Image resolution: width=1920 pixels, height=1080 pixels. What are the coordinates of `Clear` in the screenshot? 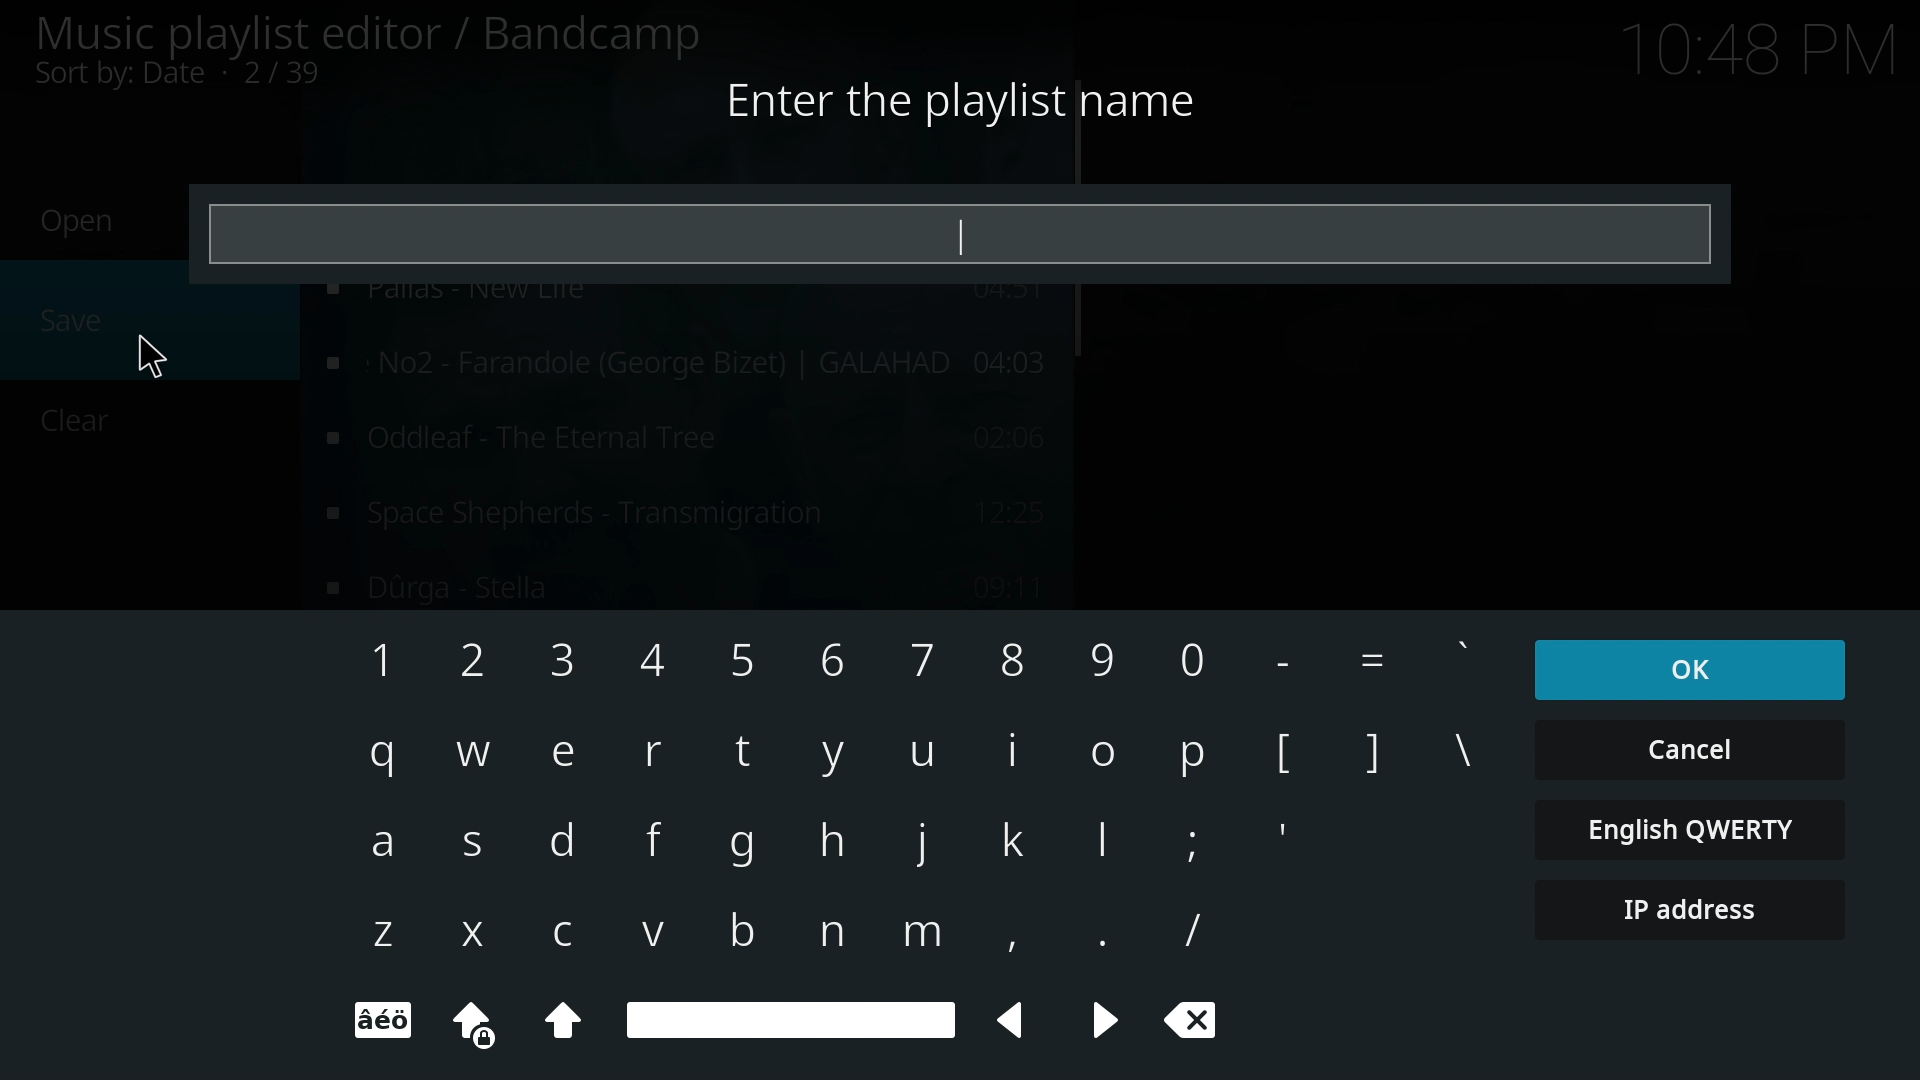 It's located at (81, 423).